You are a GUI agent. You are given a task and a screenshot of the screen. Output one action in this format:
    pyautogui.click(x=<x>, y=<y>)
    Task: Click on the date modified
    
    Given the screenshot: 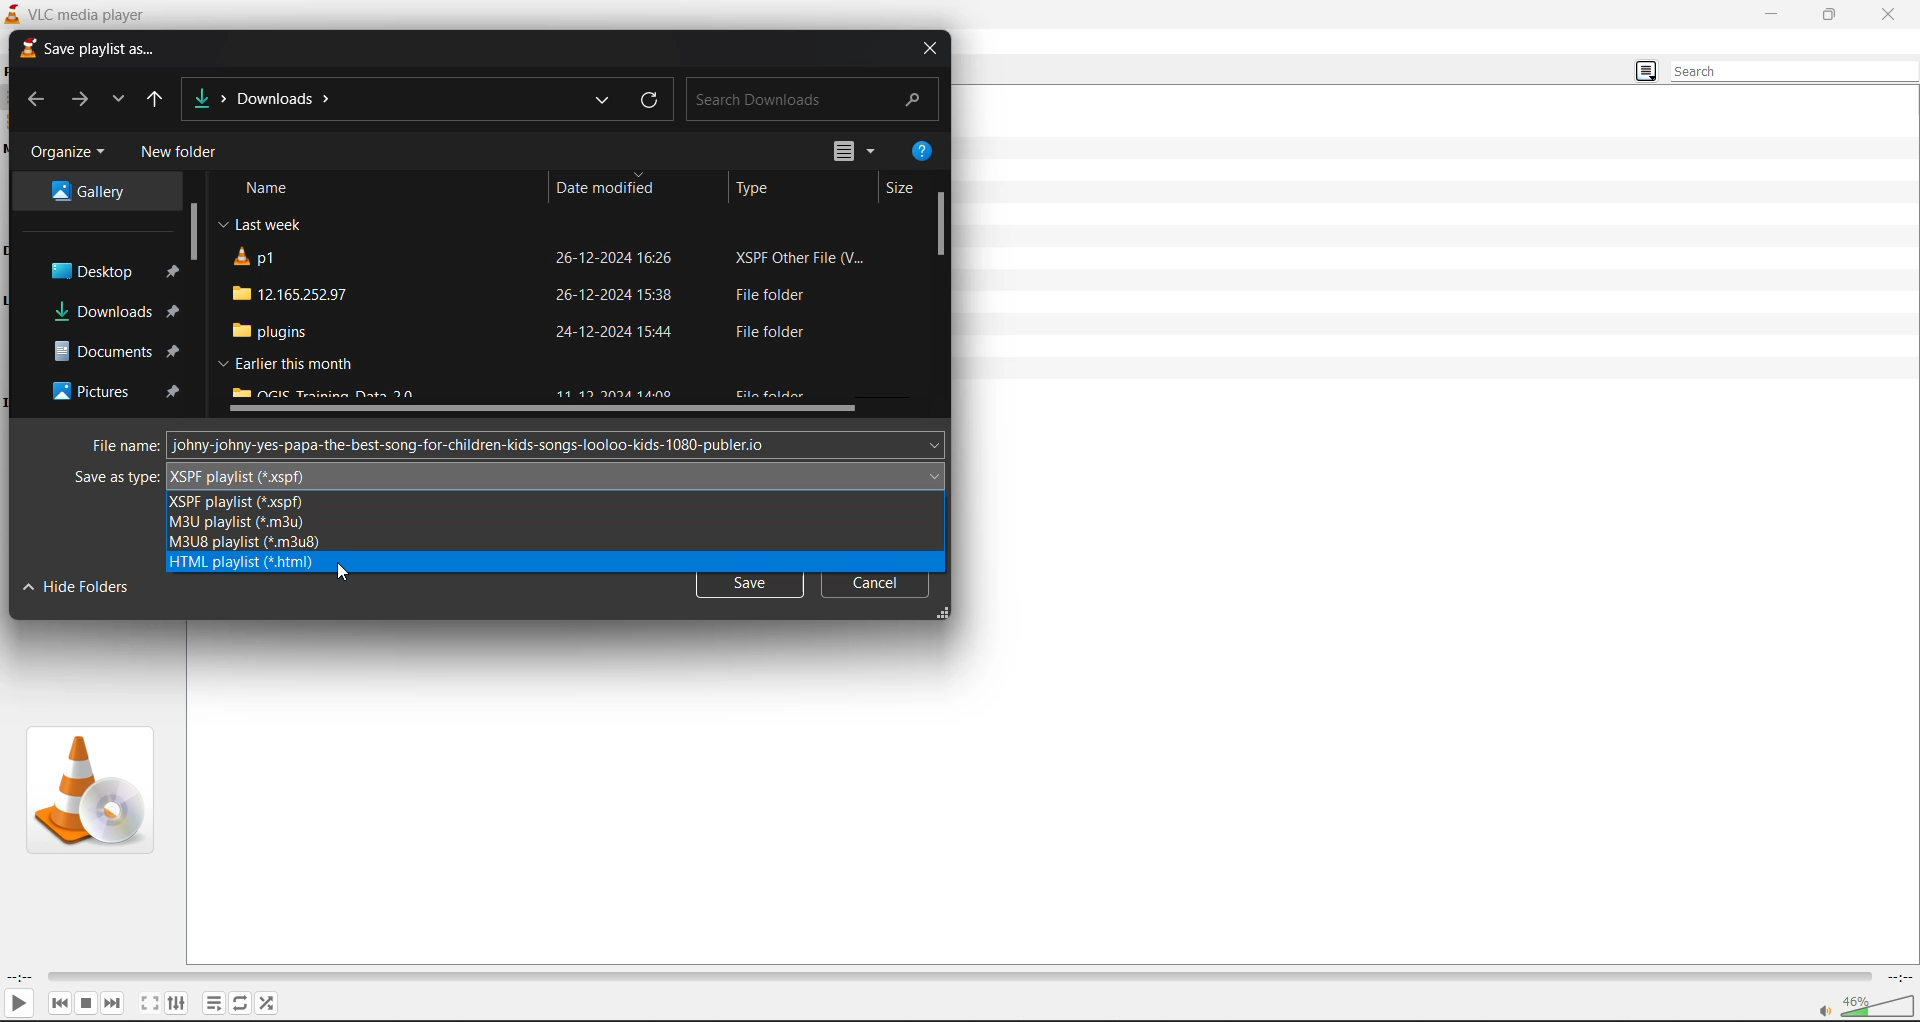 What is the action you would take?
    pyautogui.click(x=604, y=187)
    